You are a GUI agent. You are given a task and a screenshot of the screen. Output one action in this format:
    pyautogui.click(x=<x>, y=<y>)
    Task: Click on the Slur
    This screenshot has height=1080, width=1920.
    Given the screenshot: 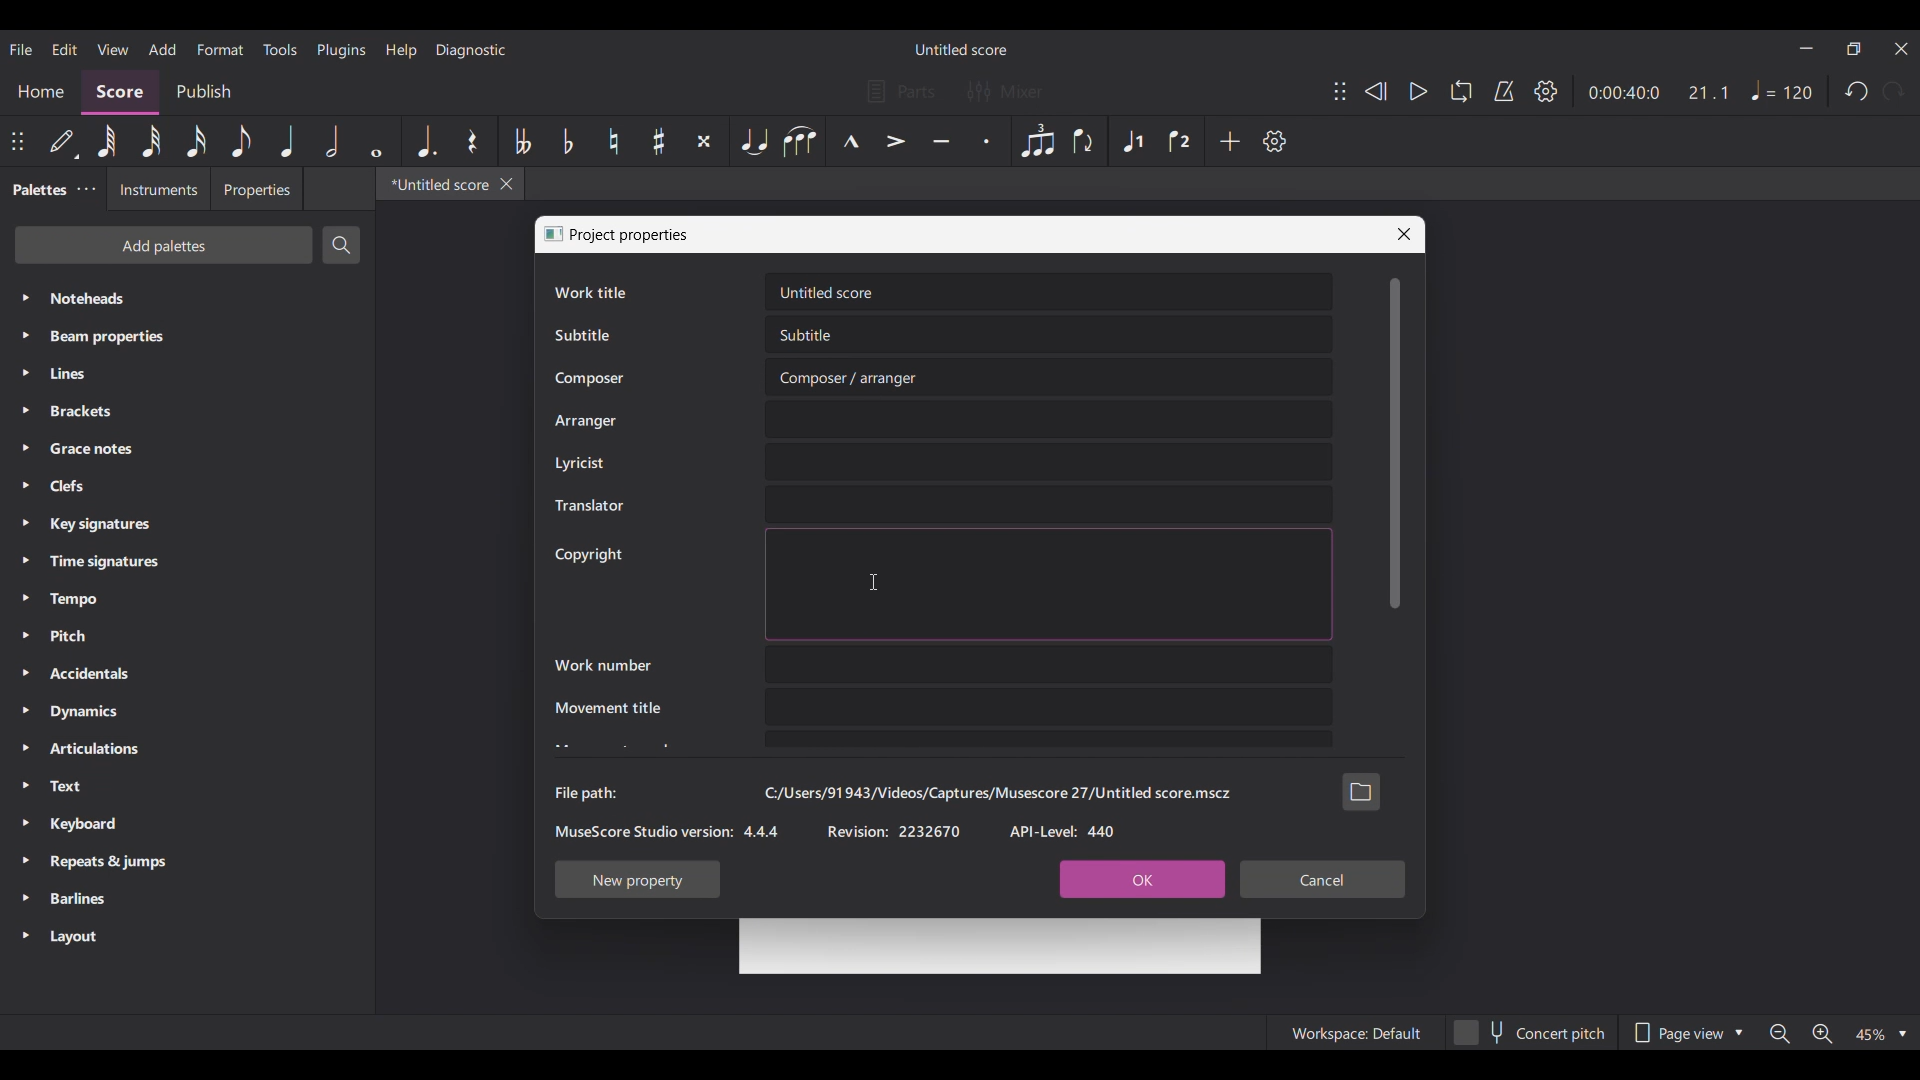 What is the action you would take?
    pyautogui.click(x=801, y=141)
    